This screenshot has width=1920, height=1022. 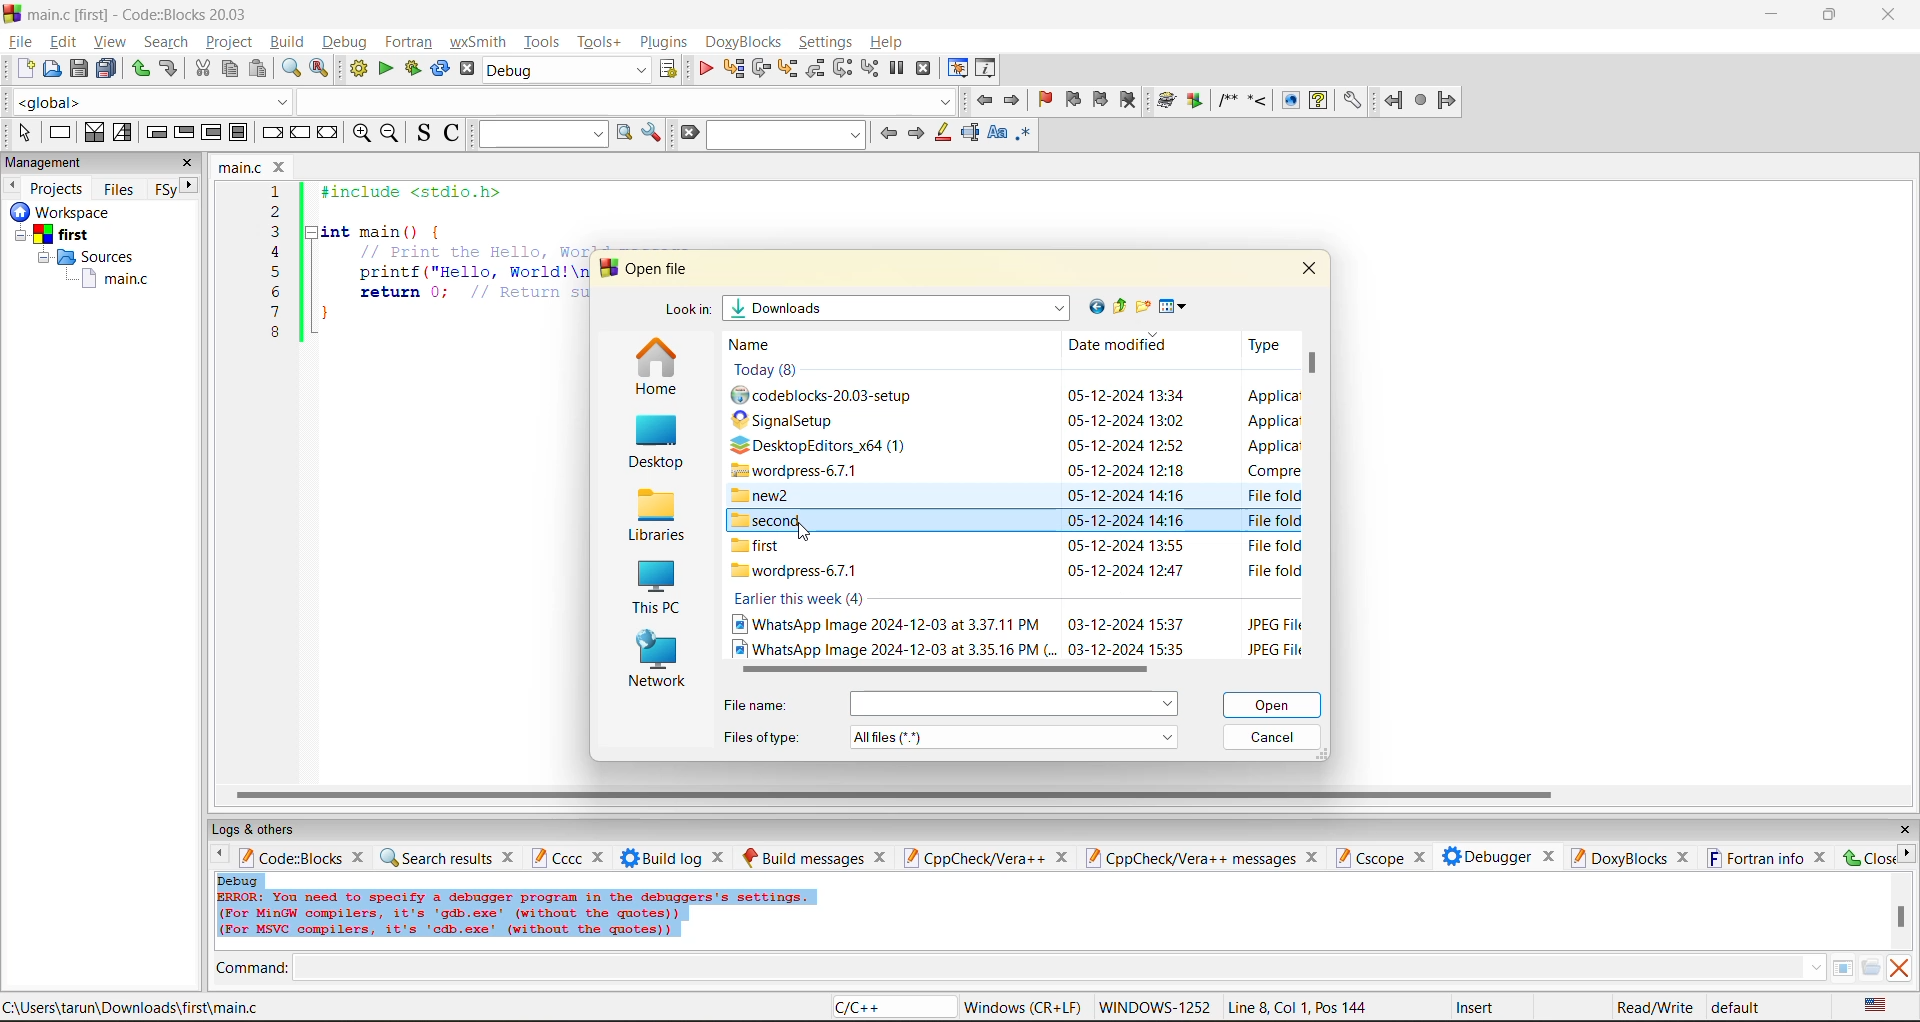 What do you see at coordinates (1125, 522) in the screenshot?
I see `date and time` at bounding box center [1125, 522].